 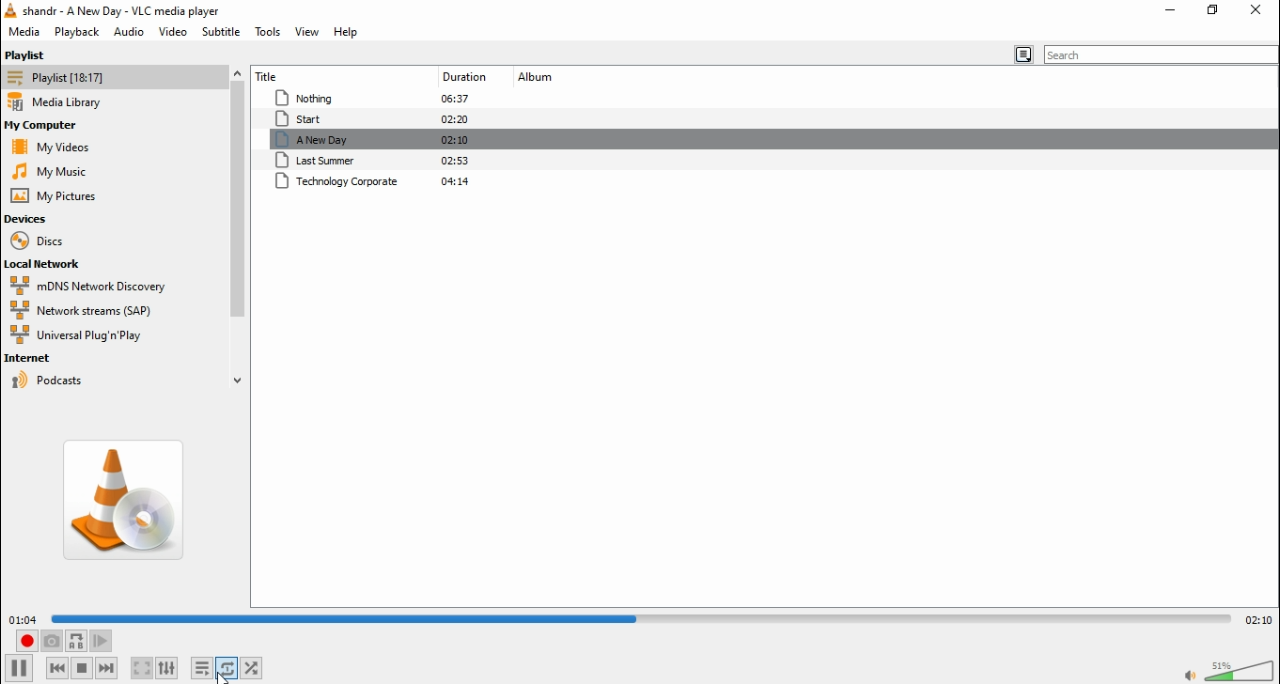 What do you see at coordinates (1162, 54) in the screenshot?
I see `search bar` at bounding box center [1162, 54].